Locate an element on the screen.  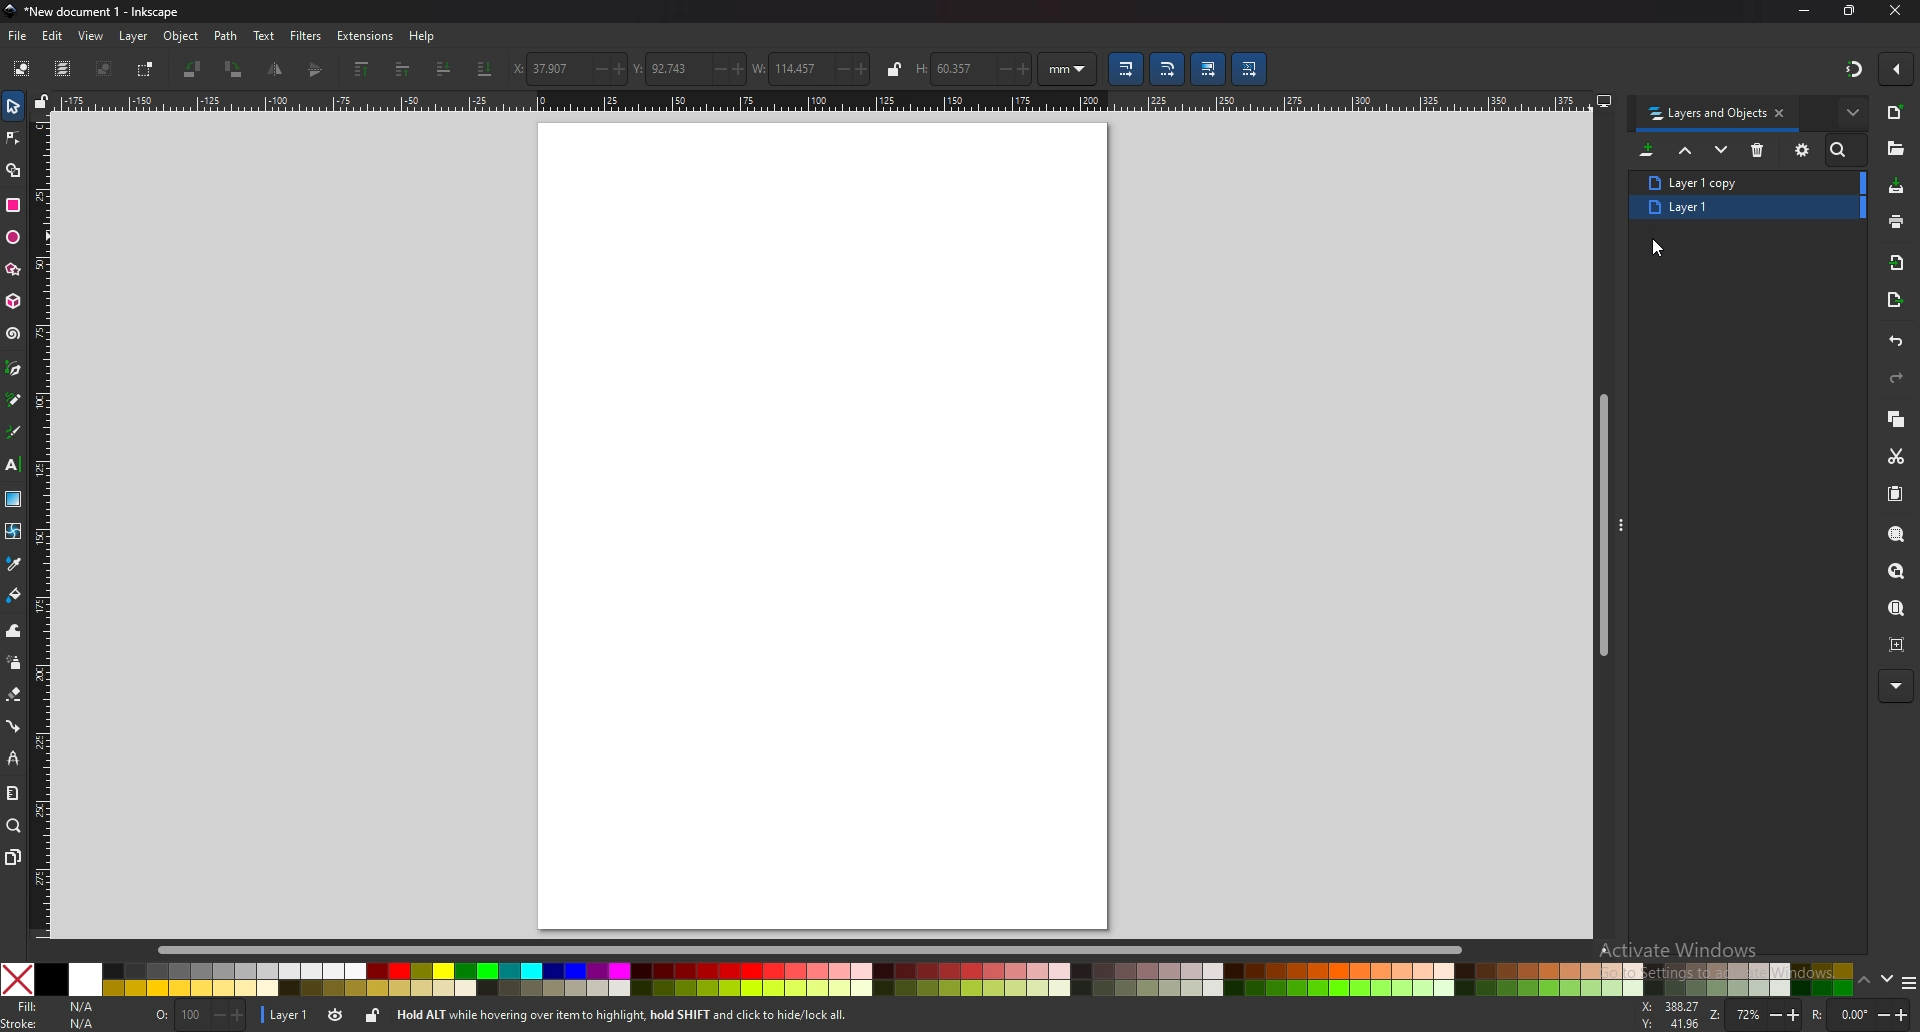
erase is located at coordinates (15, 696).